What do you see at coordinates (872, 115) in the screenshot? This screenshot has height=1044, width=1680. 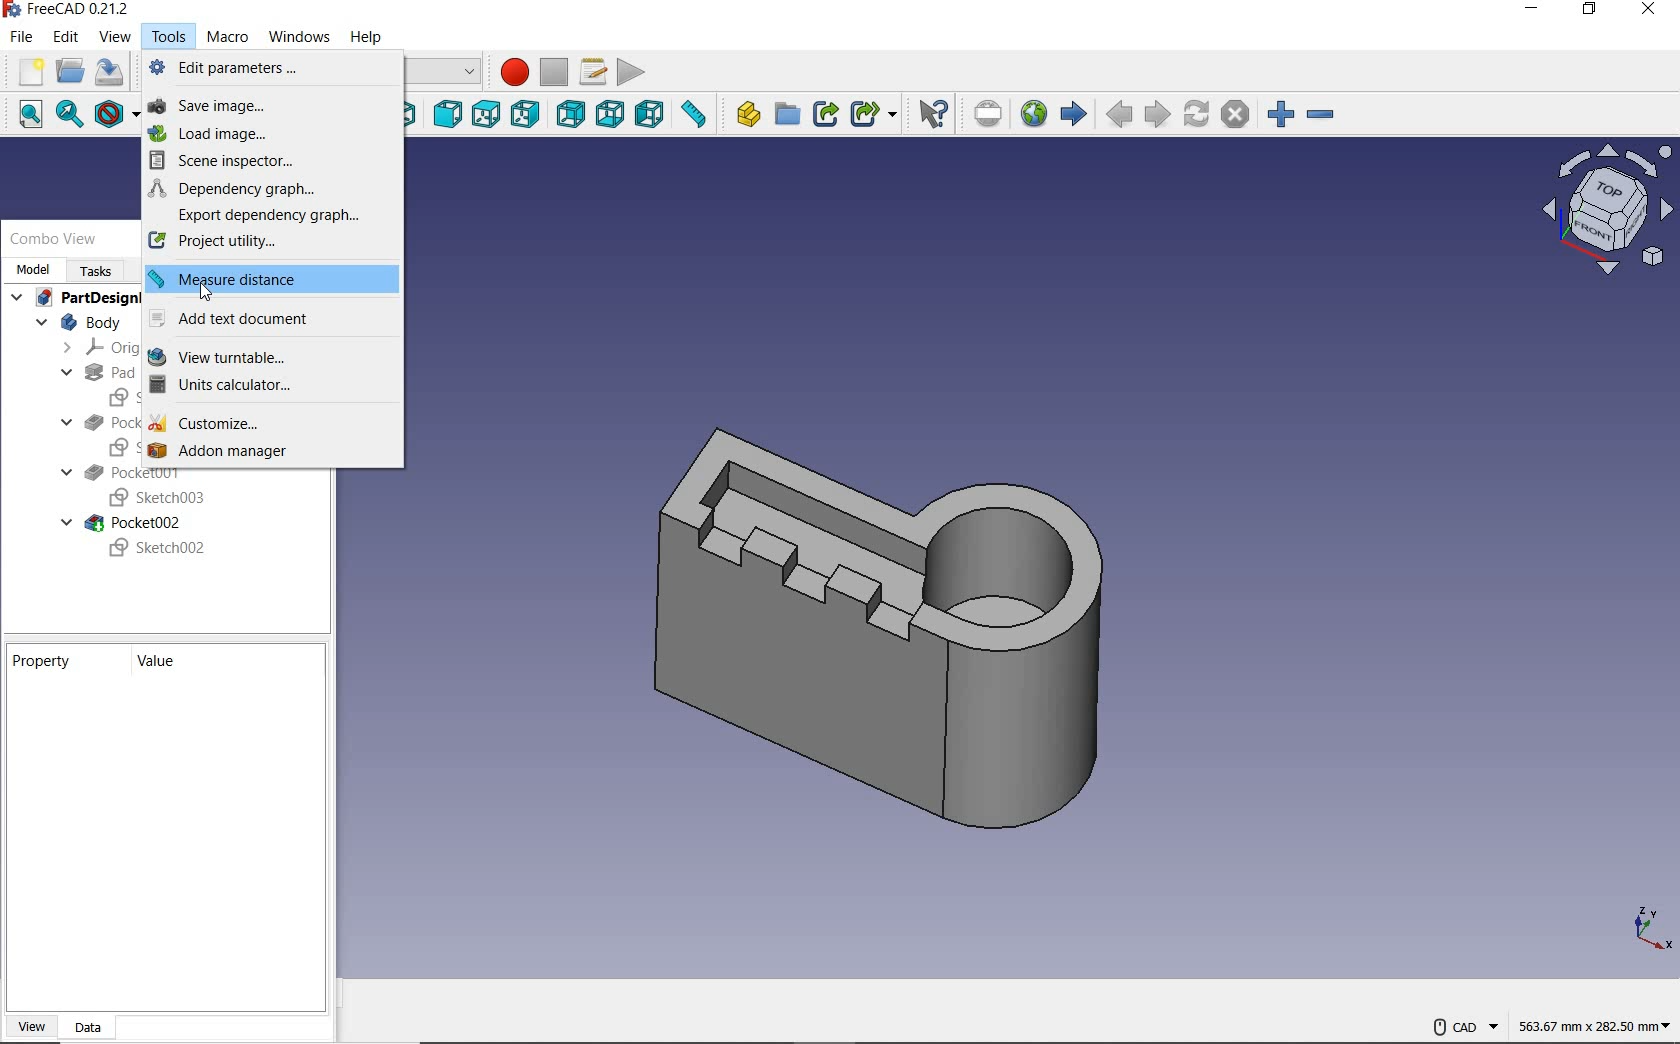 I see `make sub-link` at bounding box center [872, 115].